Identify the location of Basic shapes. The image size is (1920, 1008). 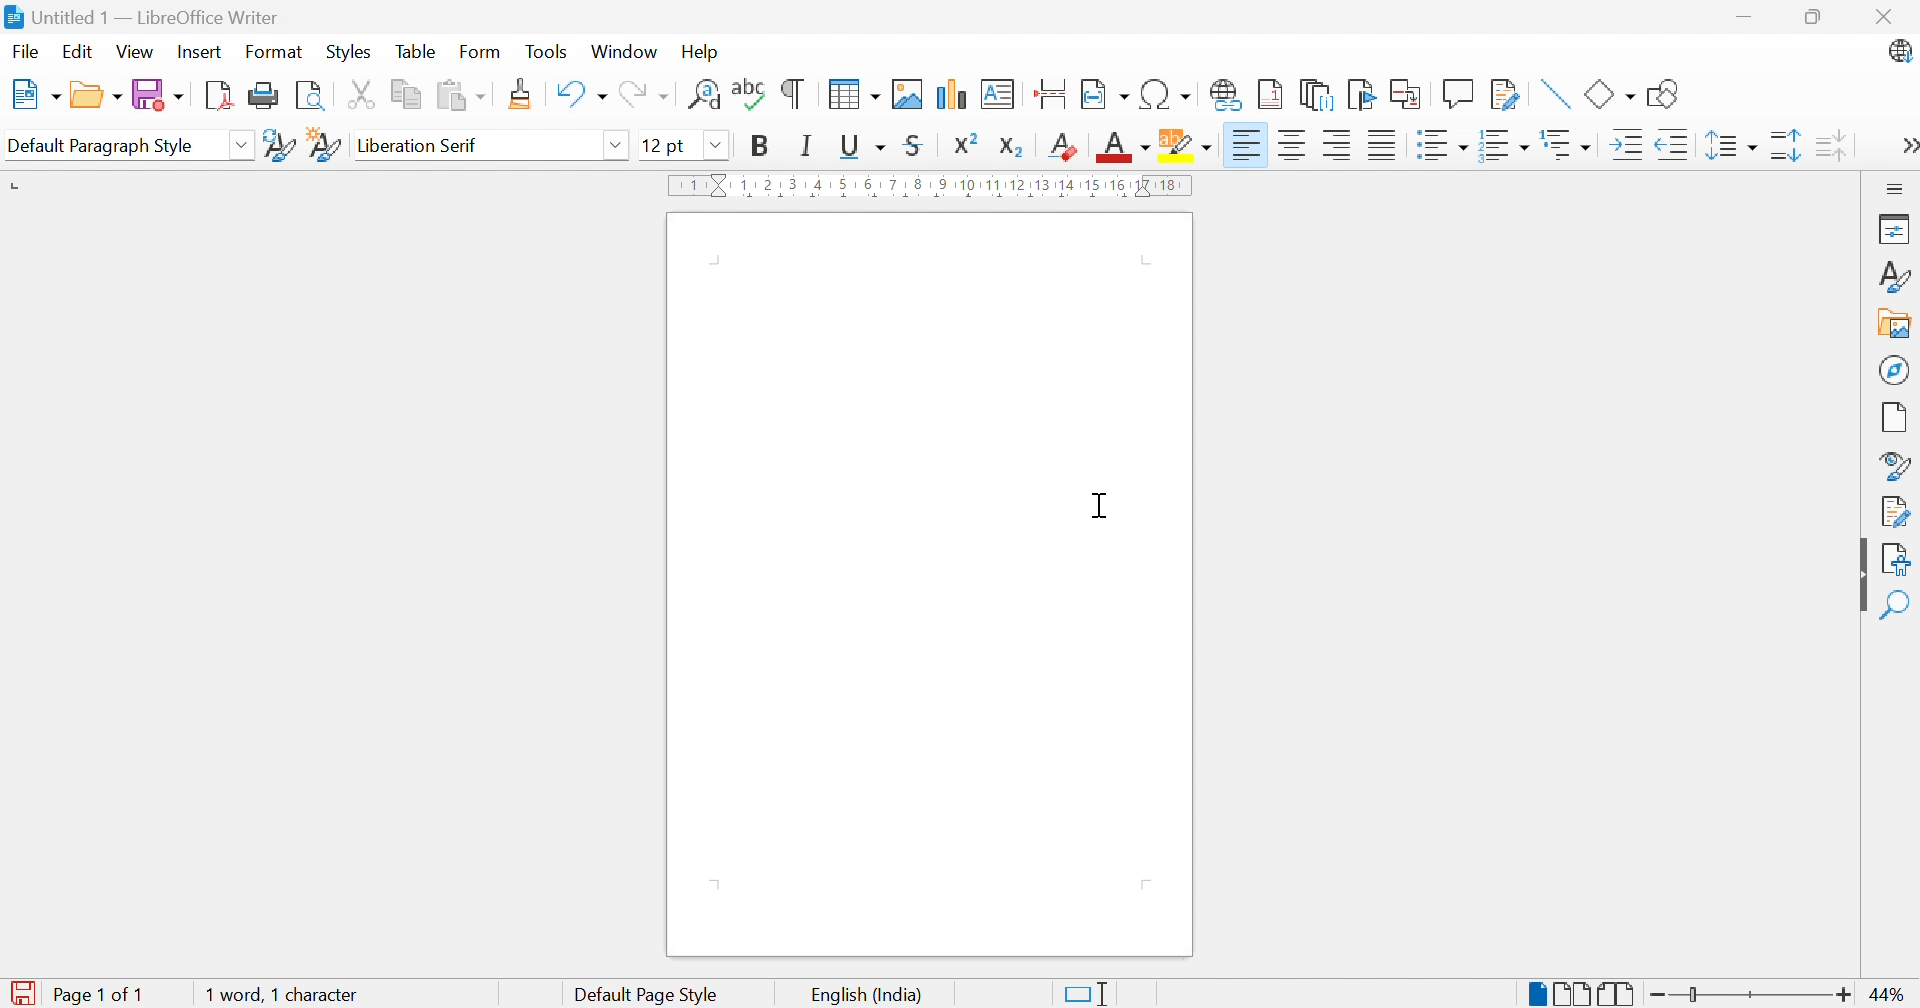
(1611, 95).